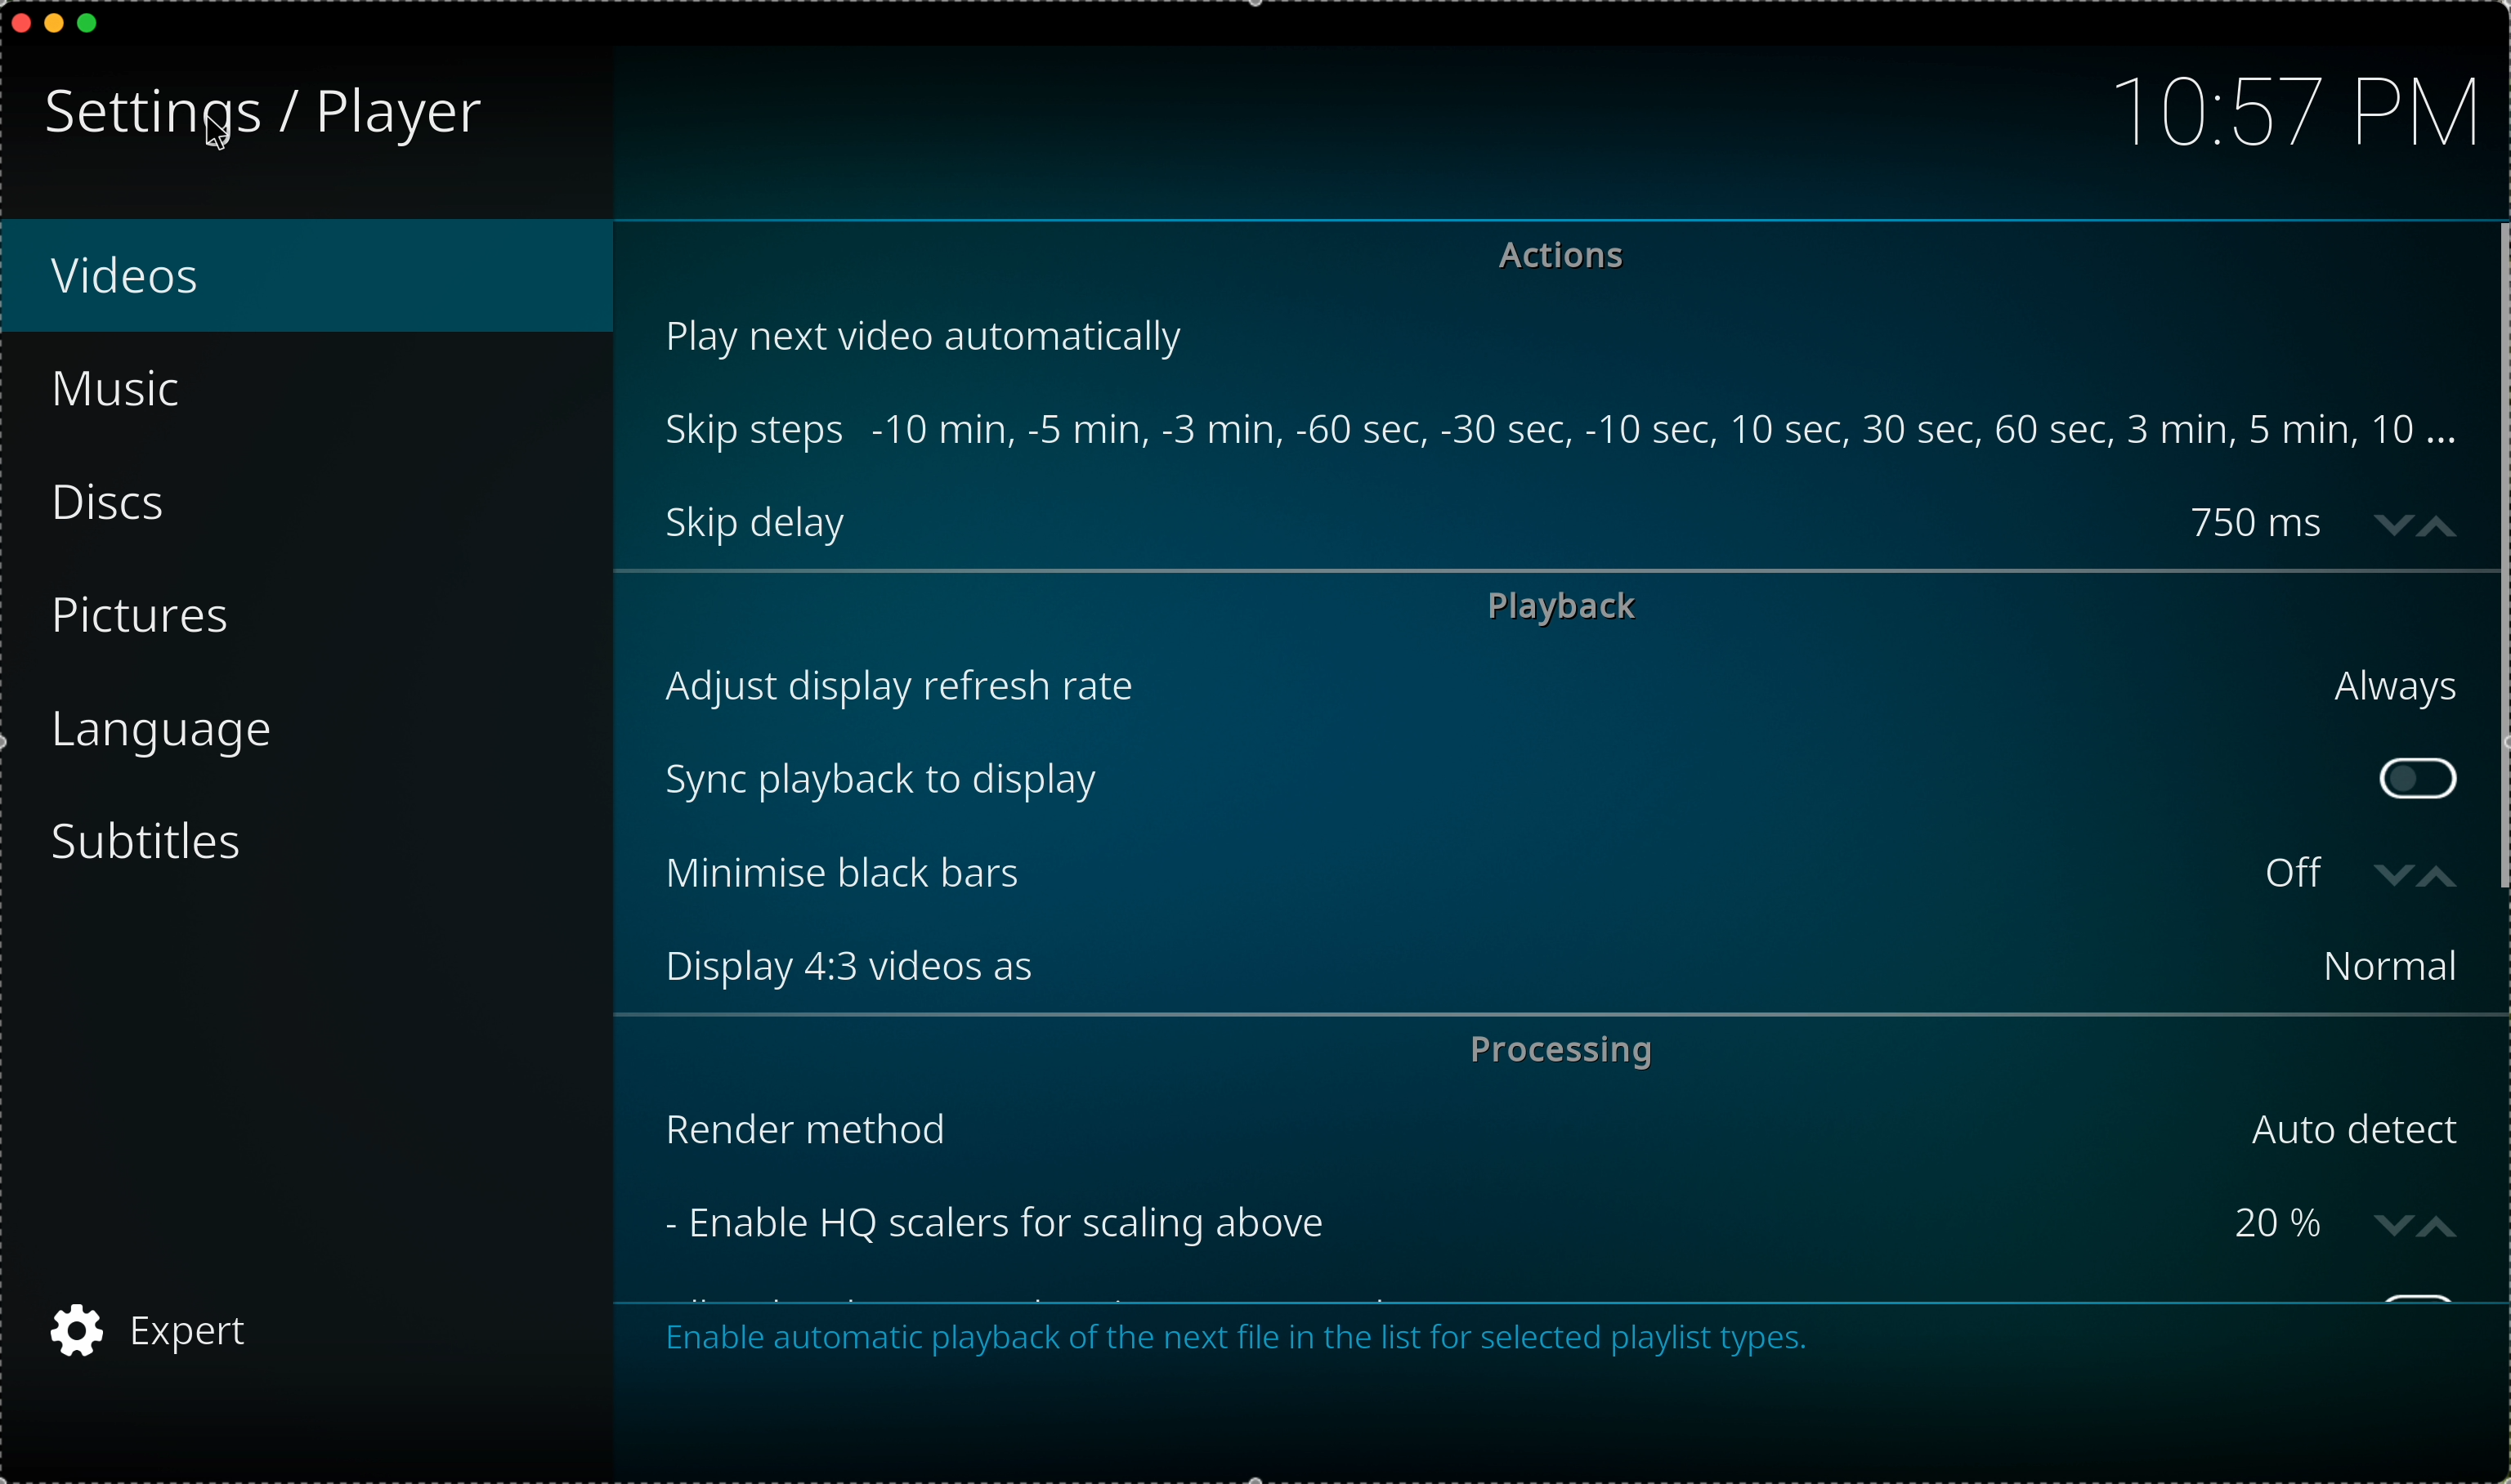  Describe the element at coordinates (97, 25) in the screenshot. I see `maximize ` at that location.